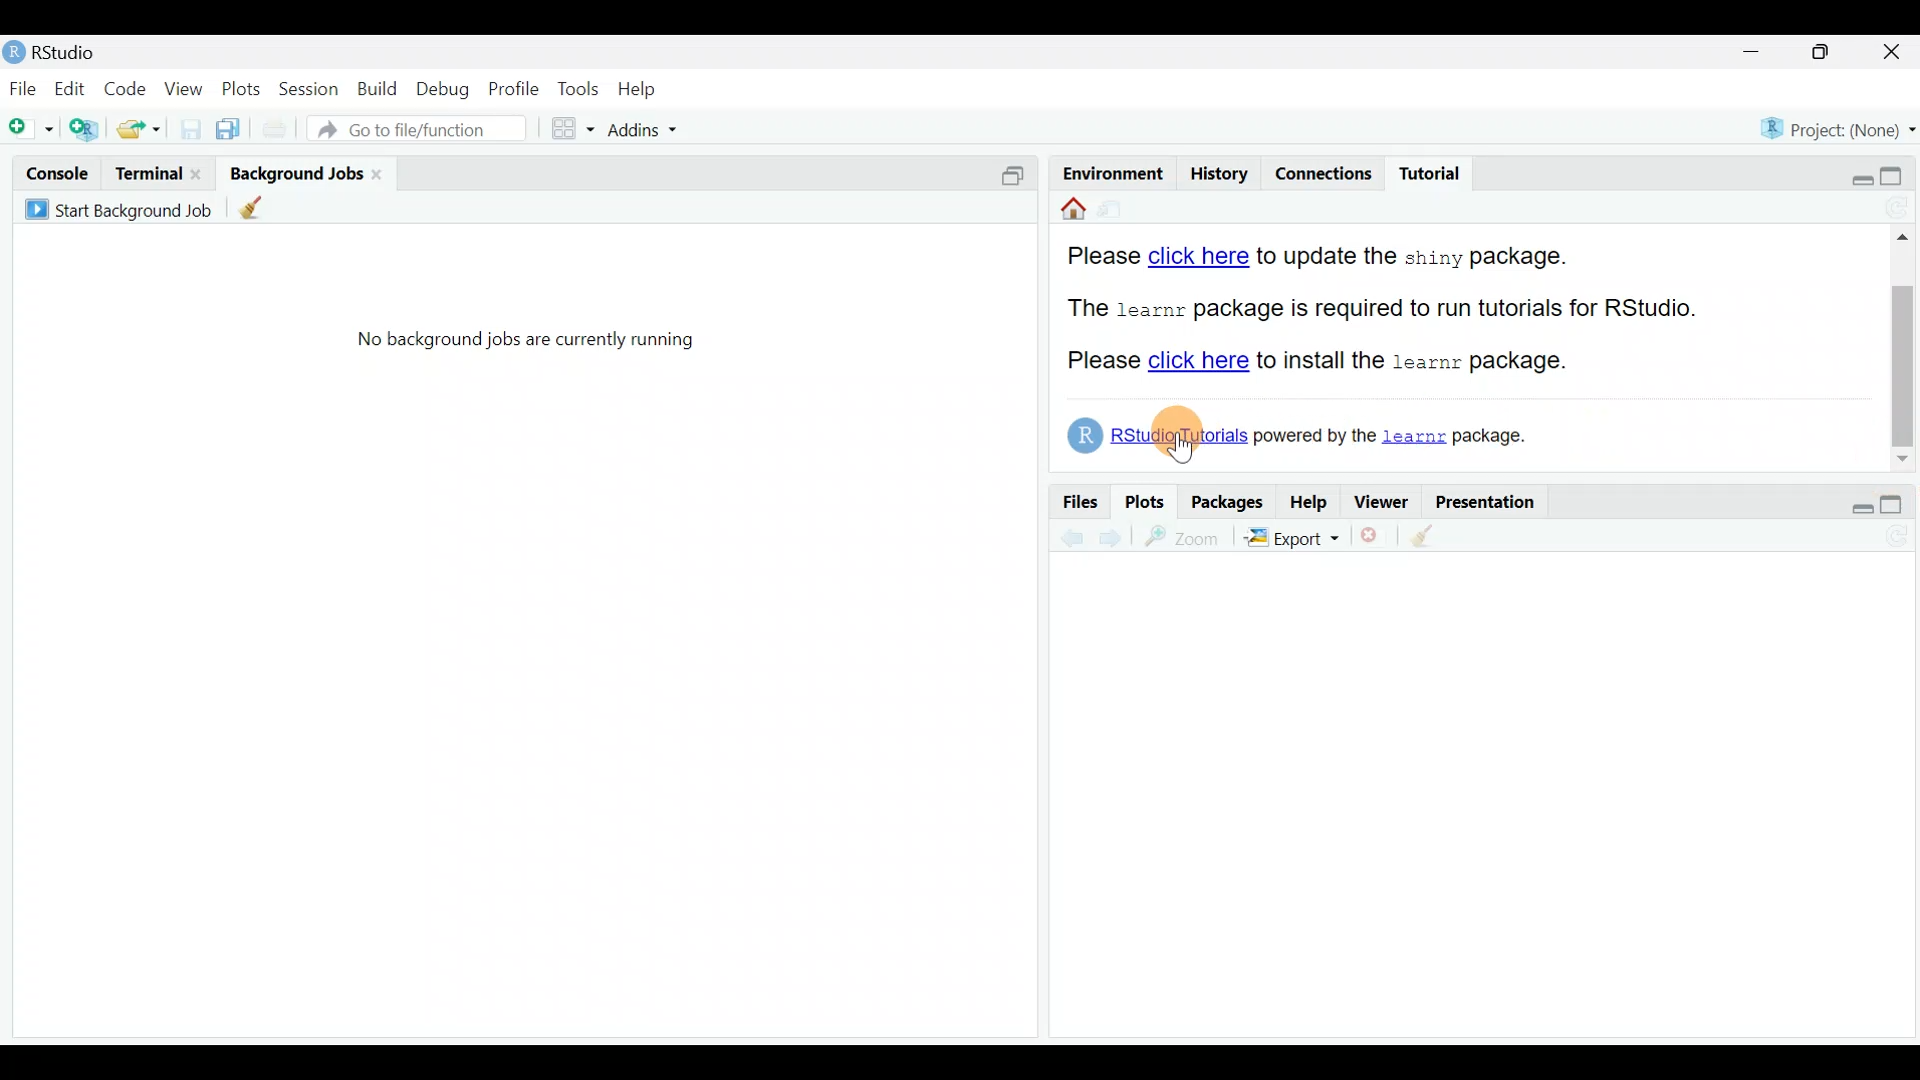 The width and height of the screenshot is (1920, 1080). What do you see at coordinates (1067, 213) in the screenshot?
I see `return to home` at bounding box center [1067, 213].